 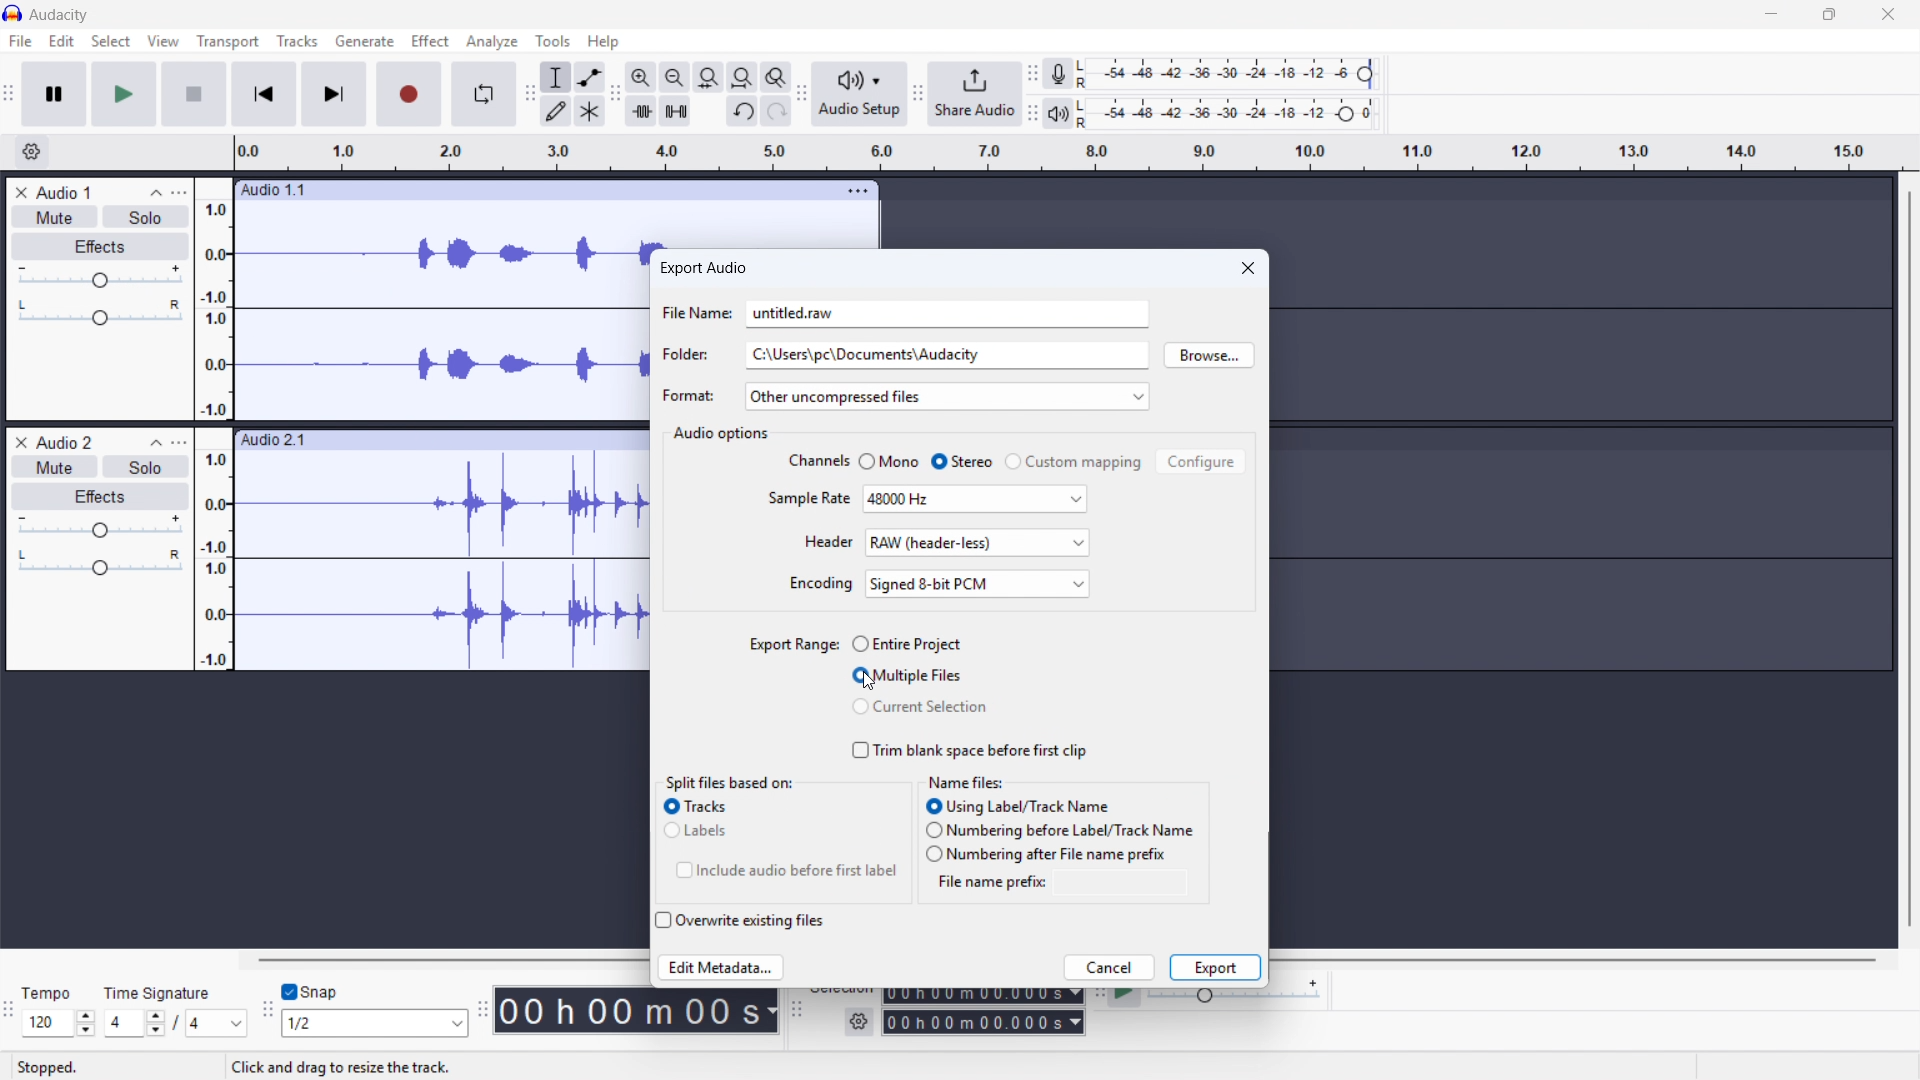 I want to click on audio 2 waveform, so click(x=441, y=562).